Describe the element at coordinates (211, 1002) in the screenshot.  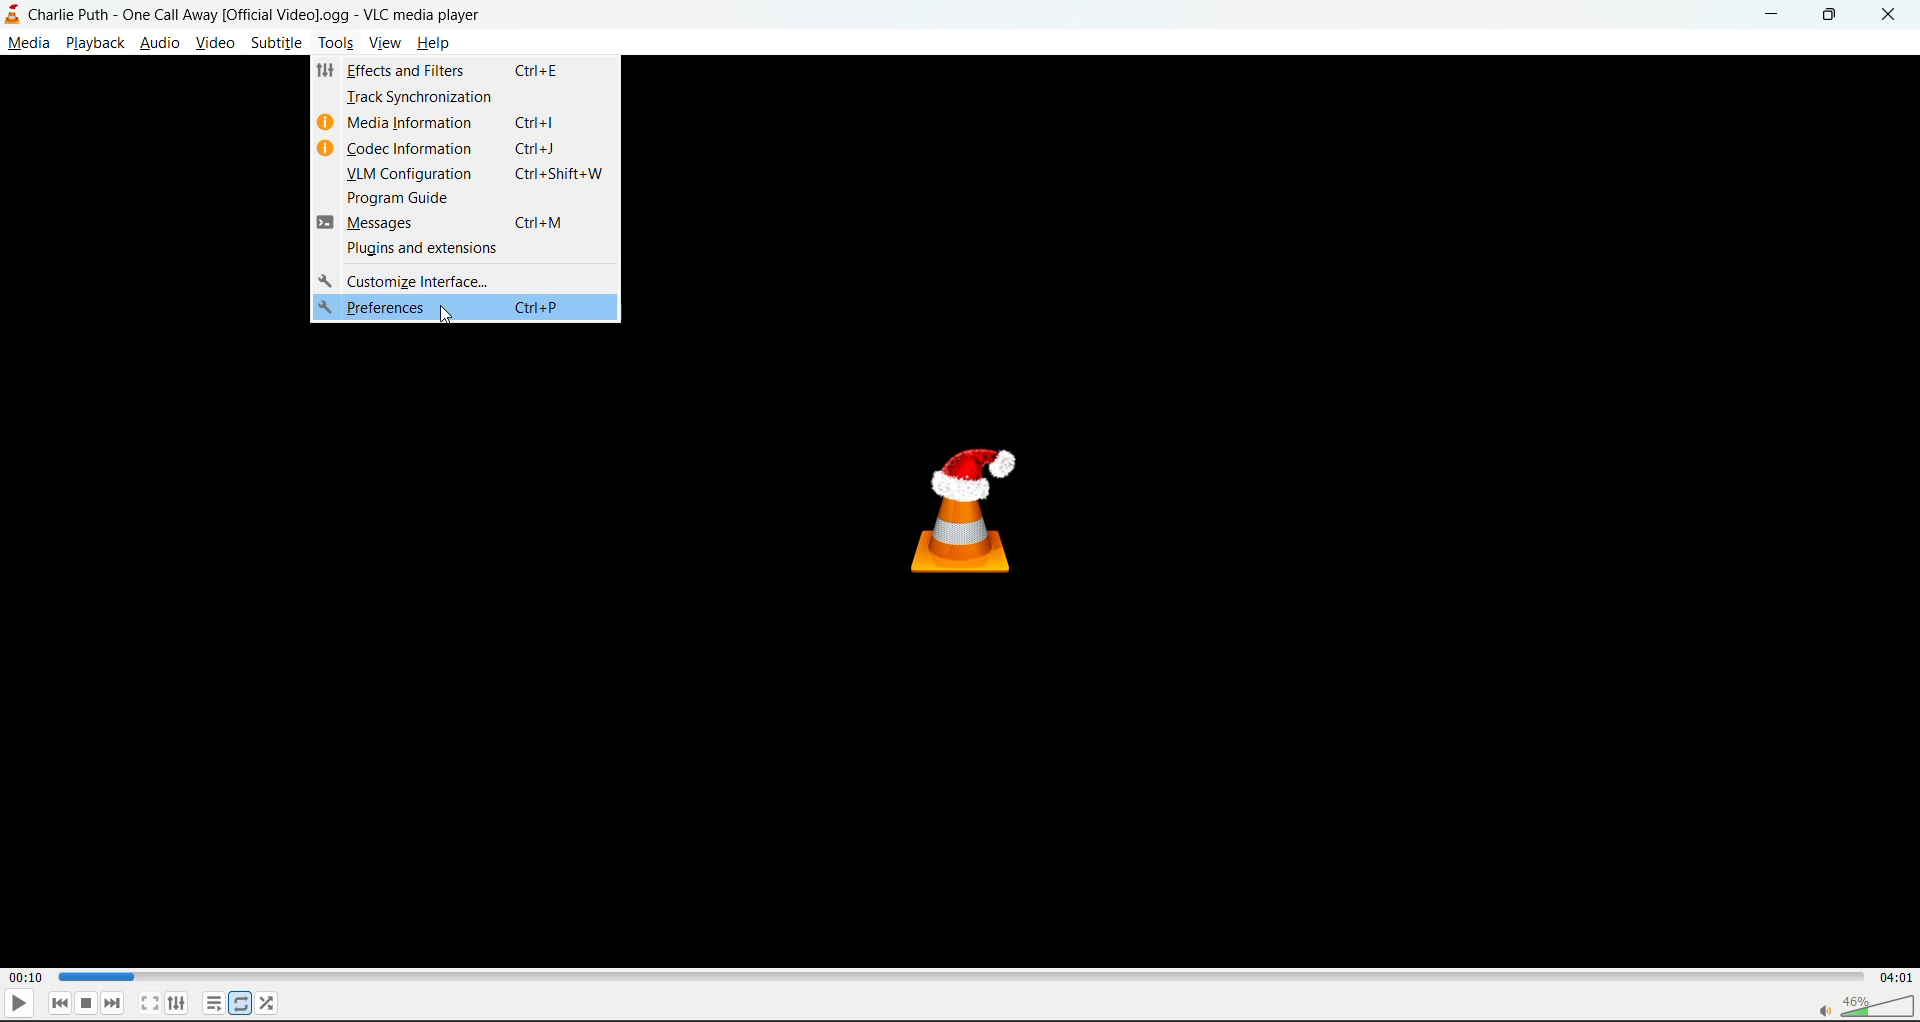
I see `playlist` at that location.